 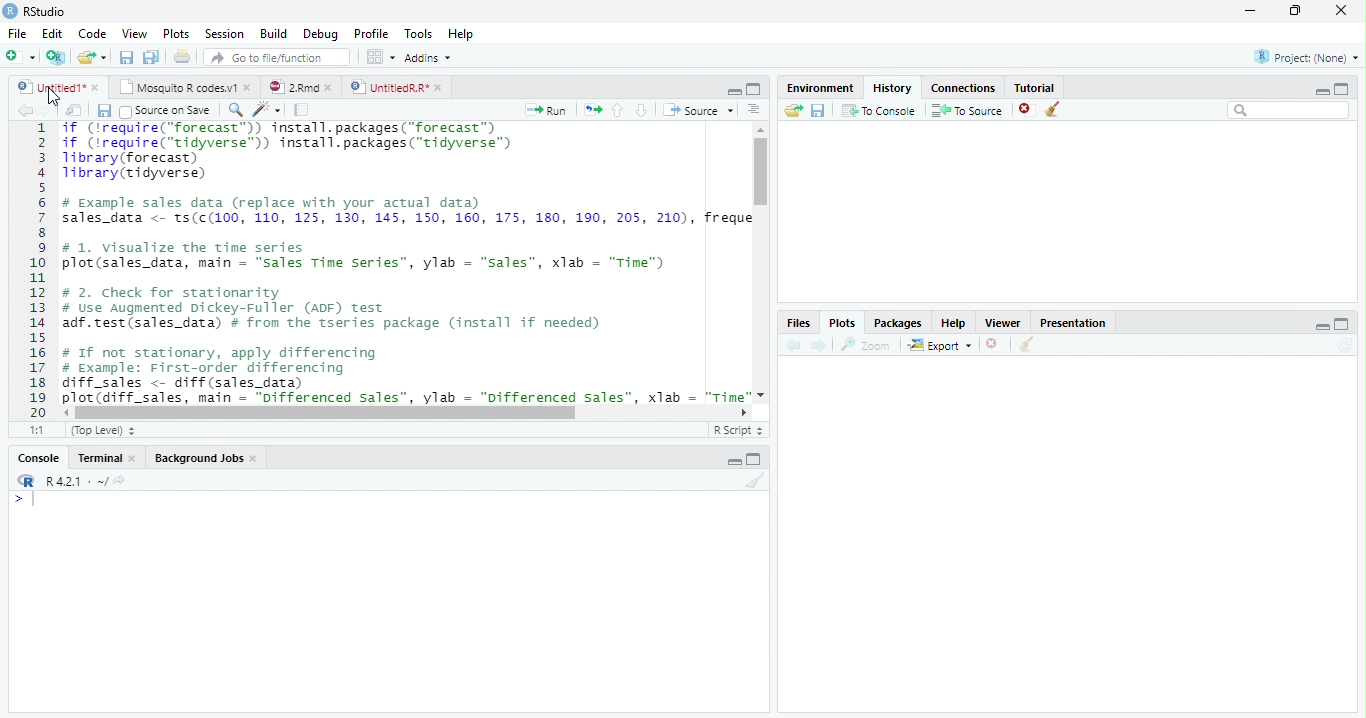 I want to click on Open Folder, so click(x=793, y=111).